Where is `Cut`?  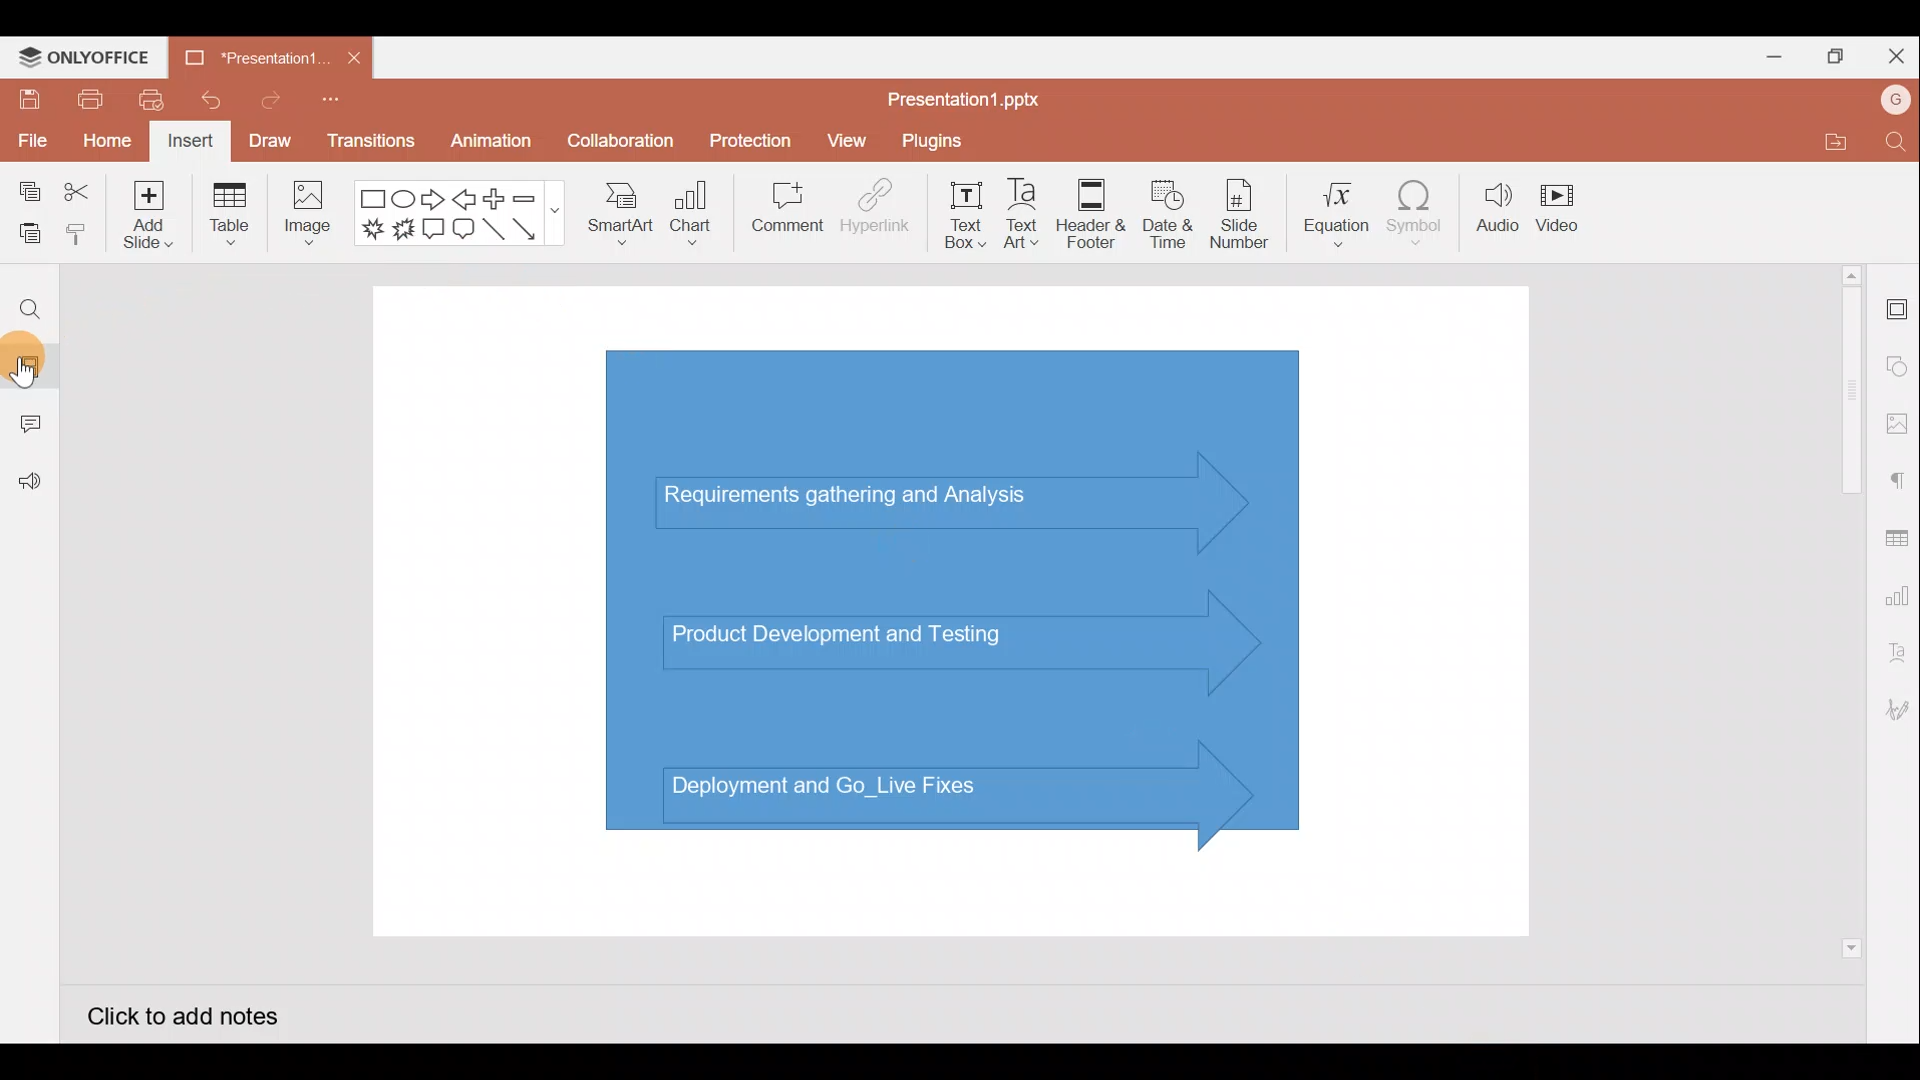
Cut is located at coordinates (76, 187).